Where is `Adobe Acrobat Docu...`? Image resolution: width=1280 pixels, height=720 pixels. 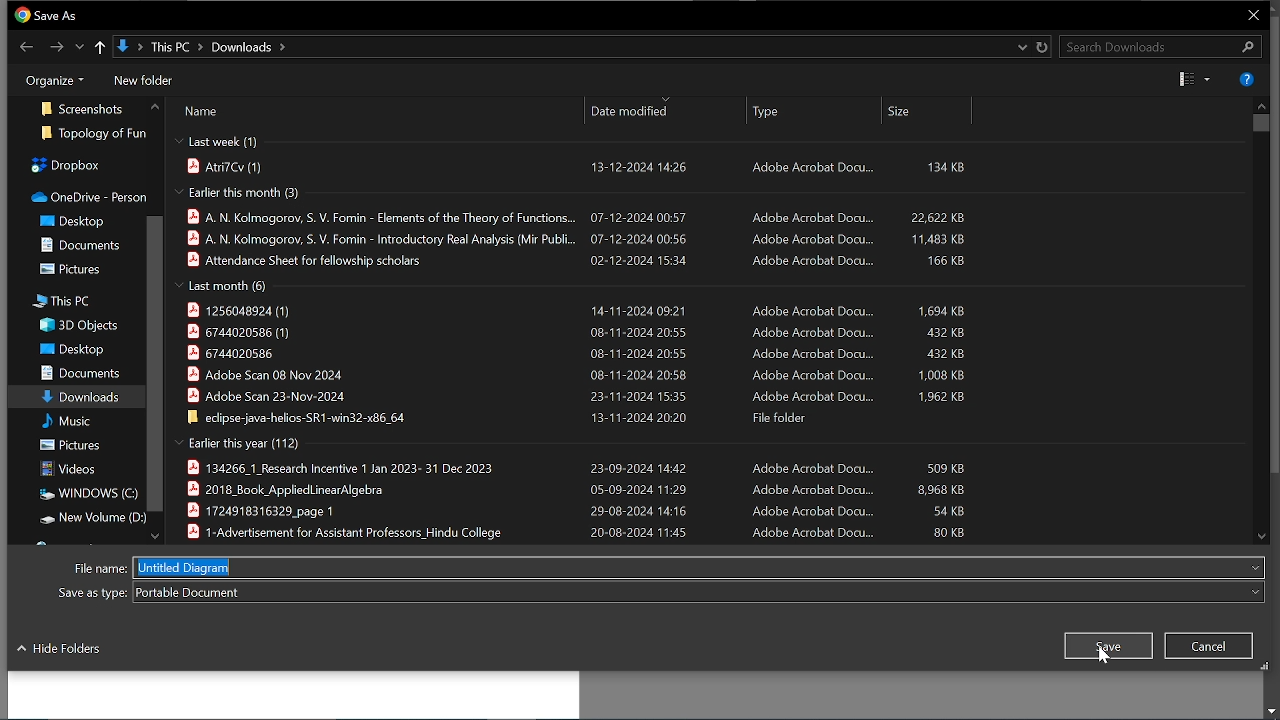 Adobe Acrobat Docu... is located at coordinates (809, 168).